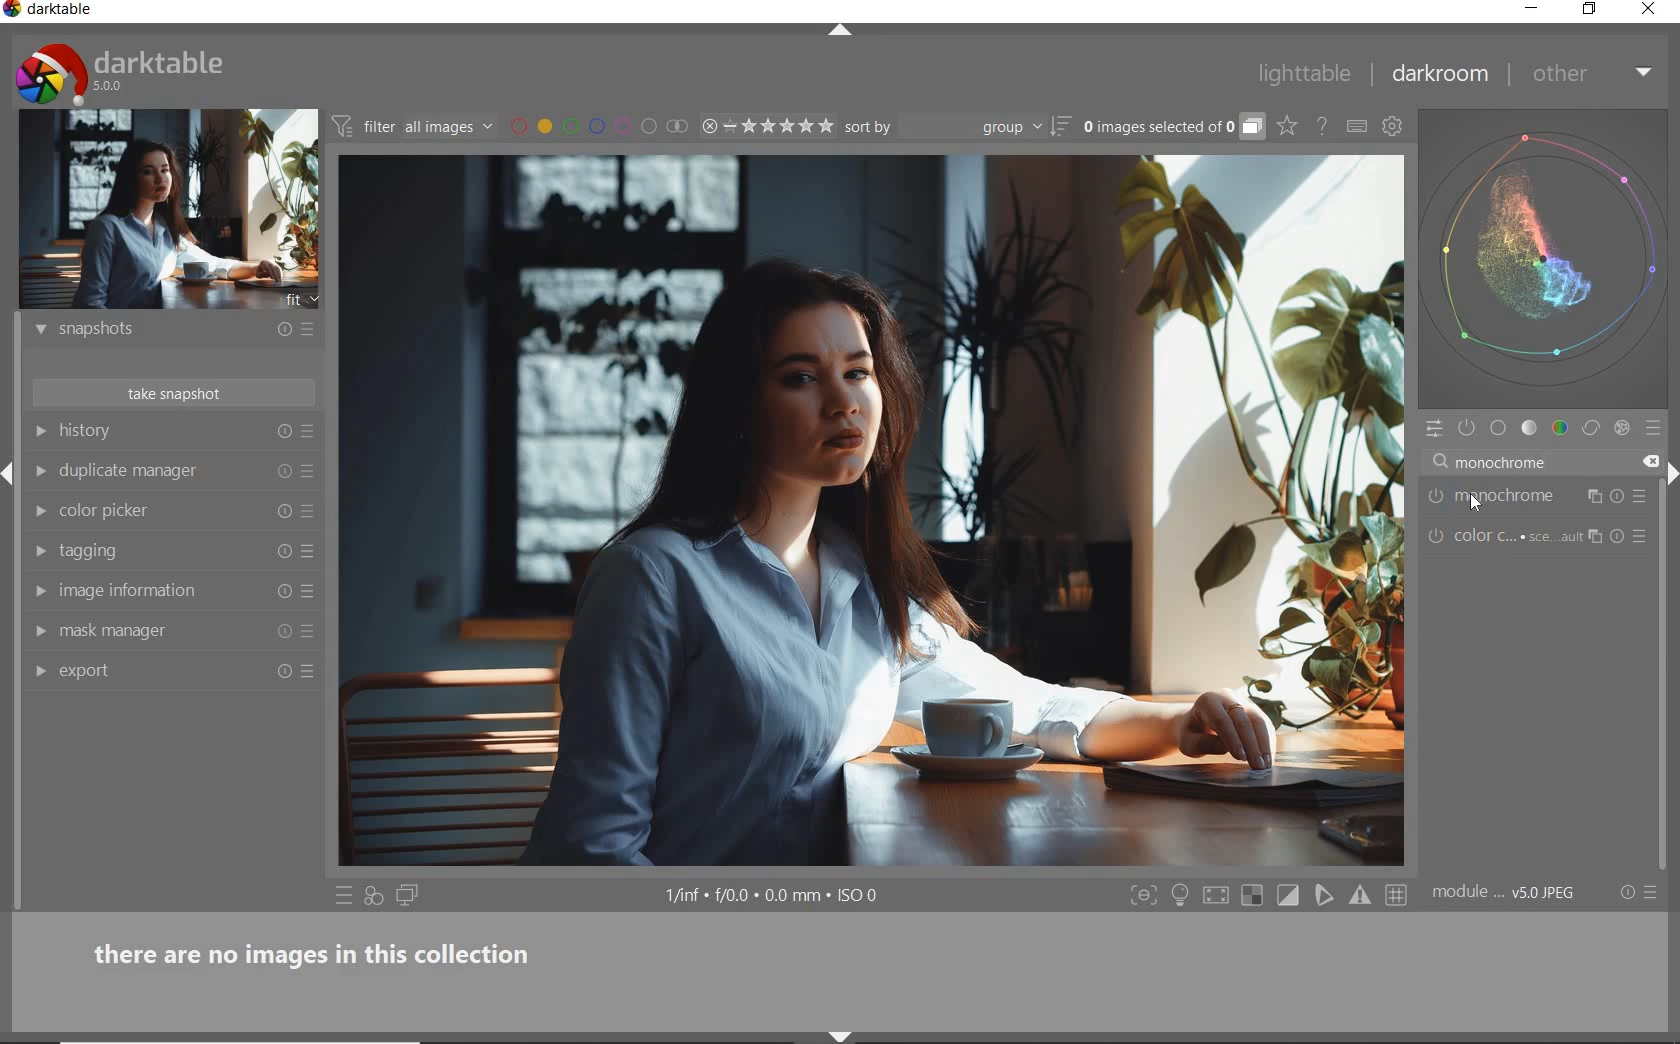 The width and height of the screenshot is (1680, 1044). What do you see at coordinates (309, 471) in the screenshot?
I see `preset and preferences` at bounding box center [309, 471].